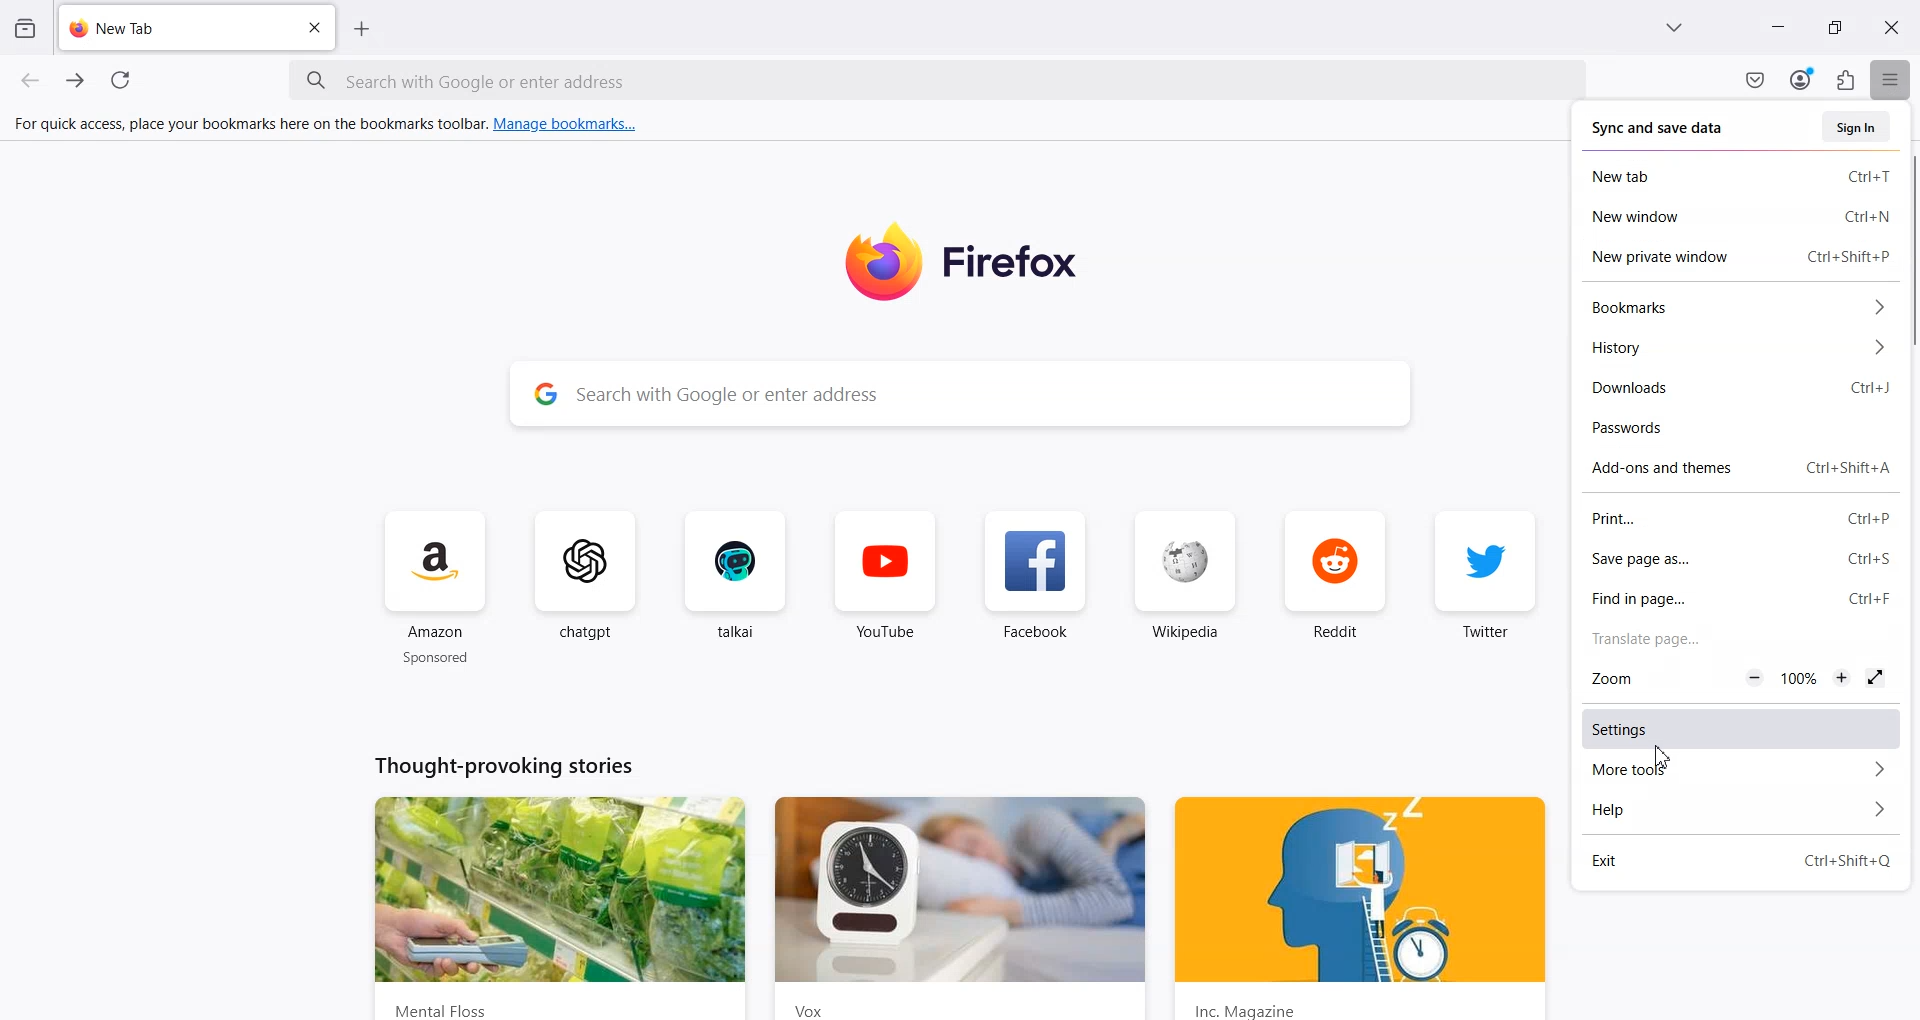  What do you see at coordinates (1734, 308) in the screenshot?
I see `Bookmarks >` at bounding box center [1734, 308].